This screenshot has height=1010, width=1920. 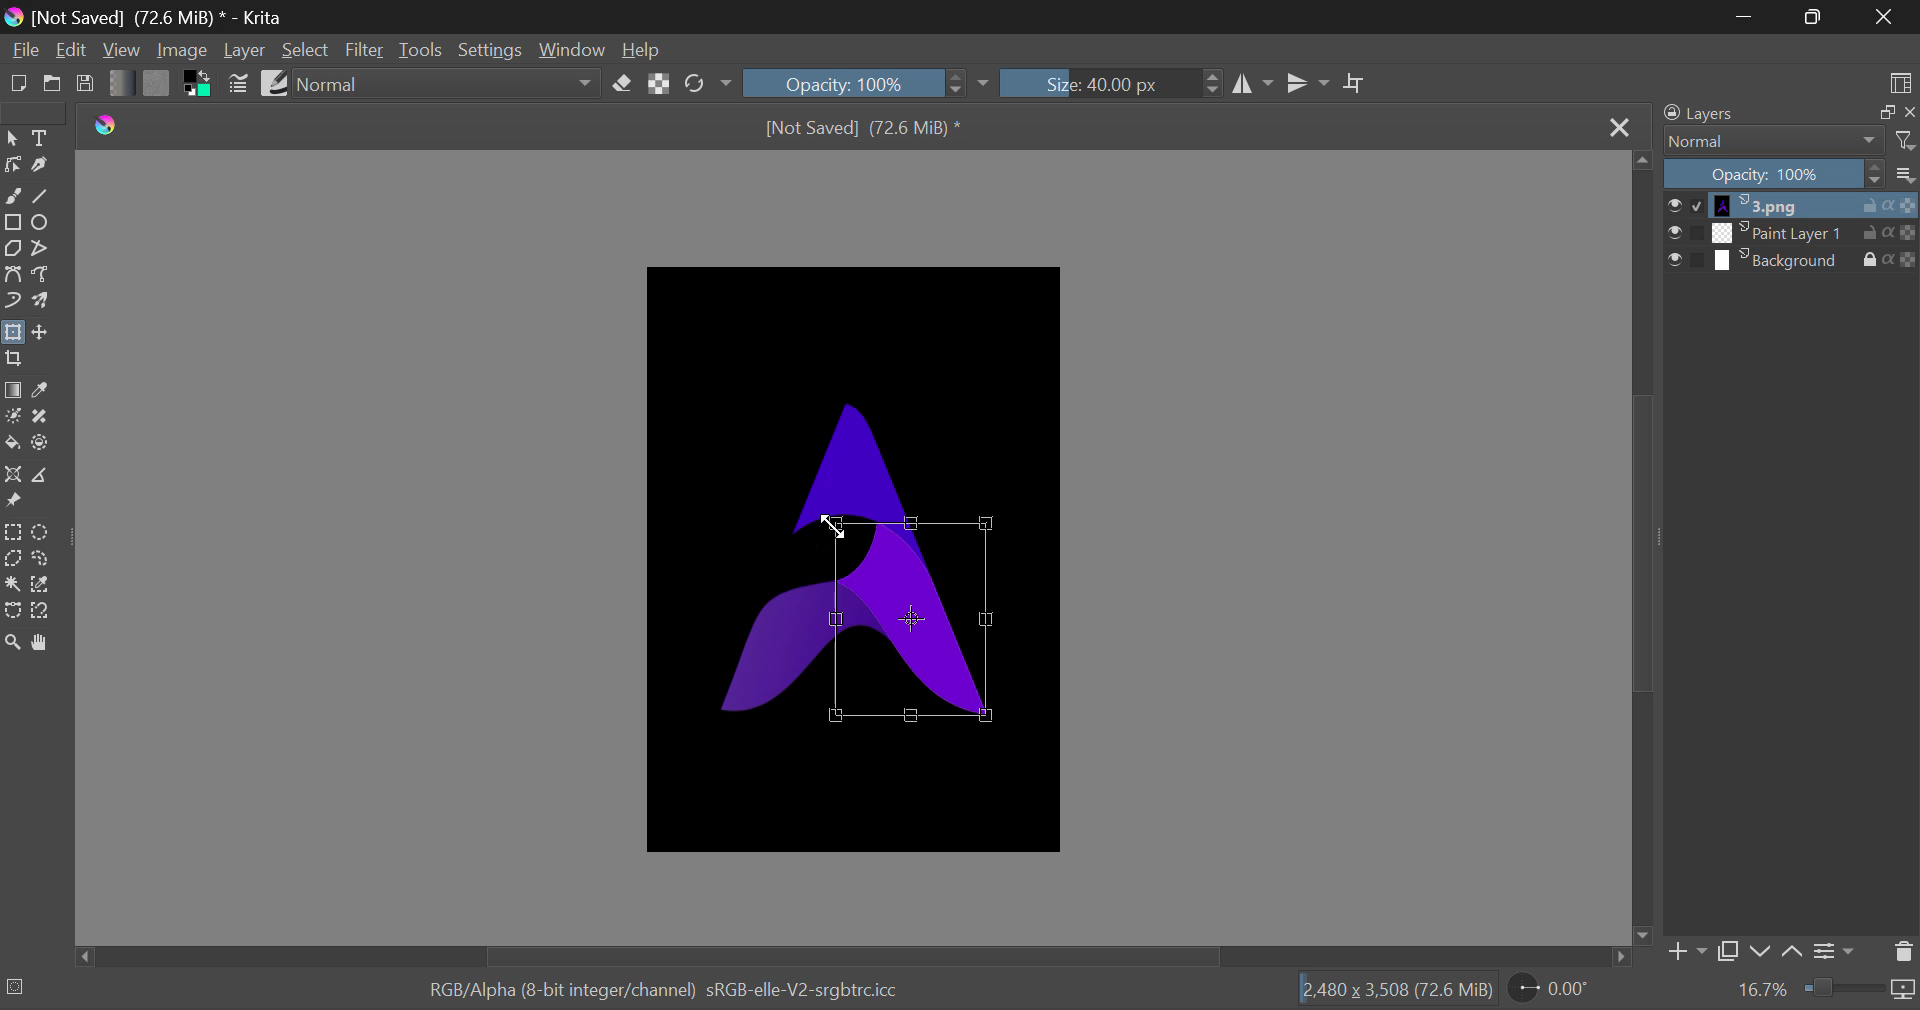 What do you see at coordinates (47, 224) in the screenshot?
I see `Elipses` at bounding box center [47, 224].